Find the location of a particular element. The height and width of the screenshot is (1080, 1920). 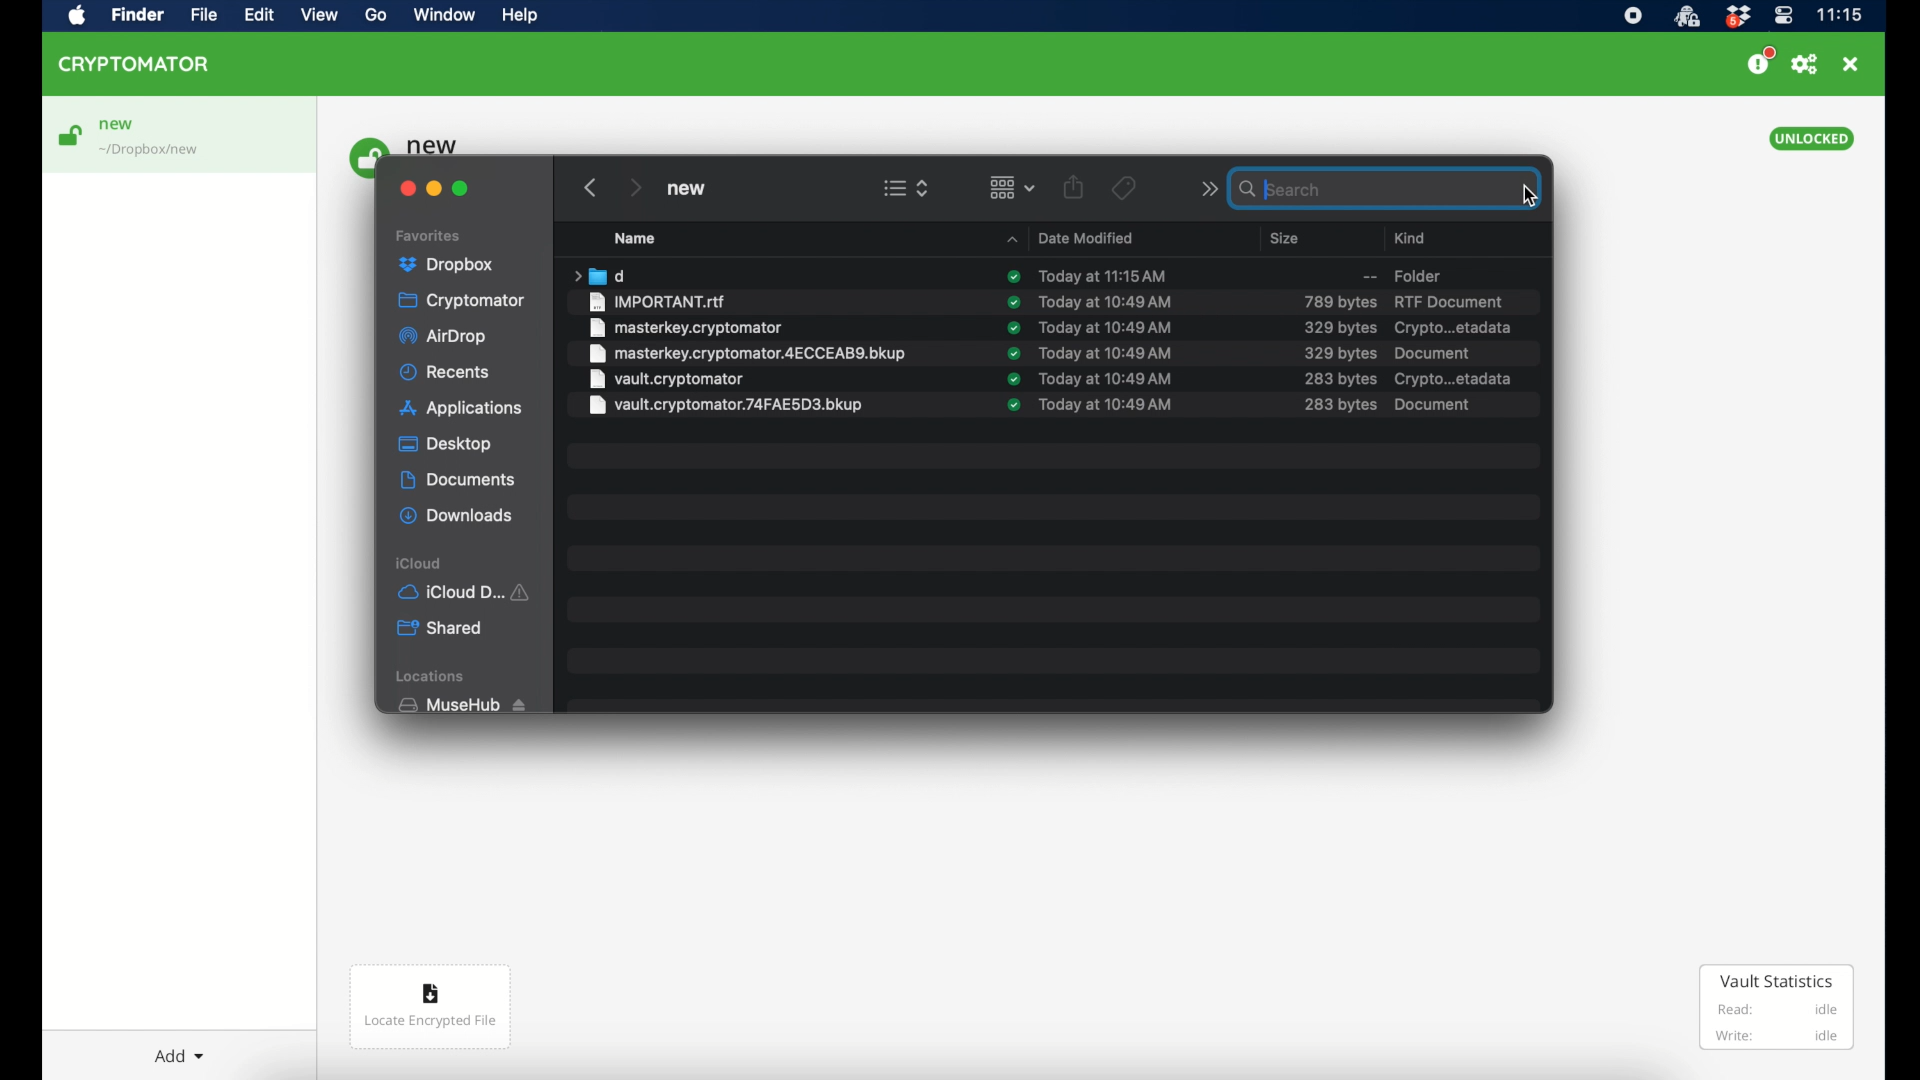

kind is located at coordinates (1411, 238).